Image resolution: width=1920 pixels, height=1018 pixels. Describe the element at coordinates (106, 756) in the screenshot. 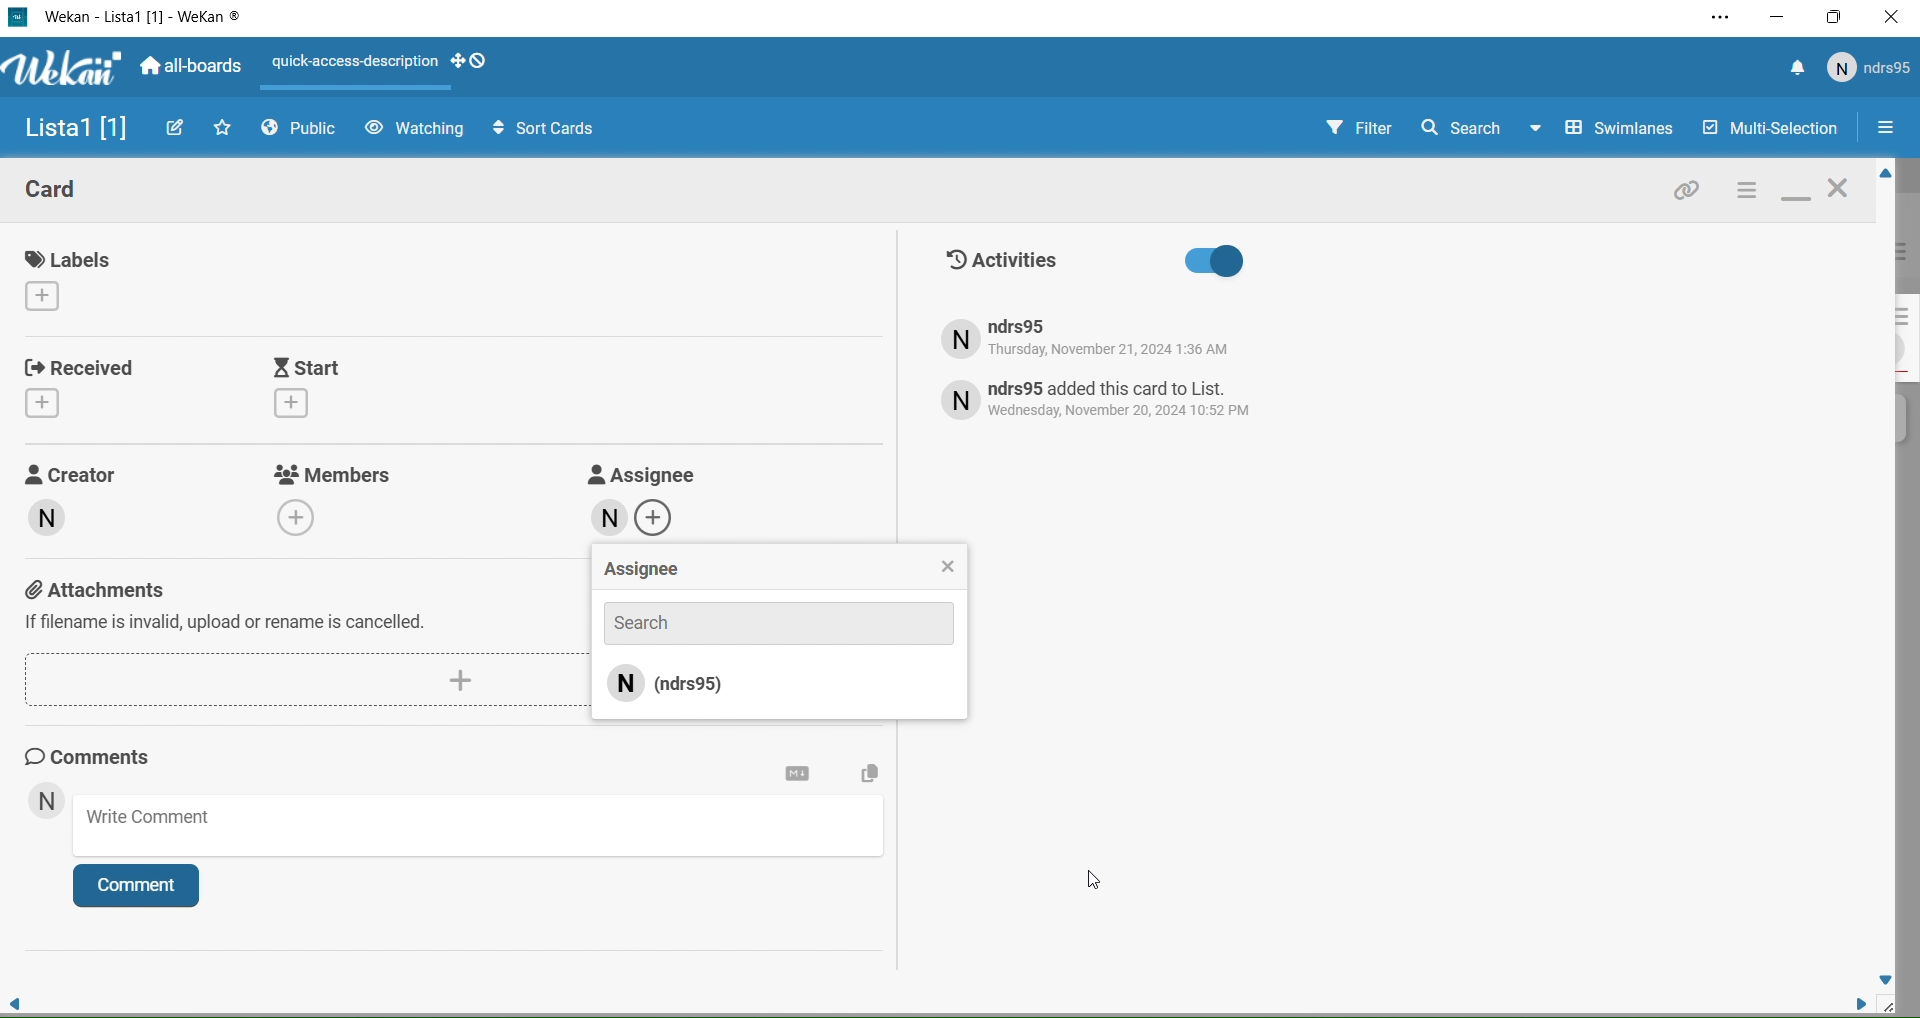

I see `Comments` at that location.